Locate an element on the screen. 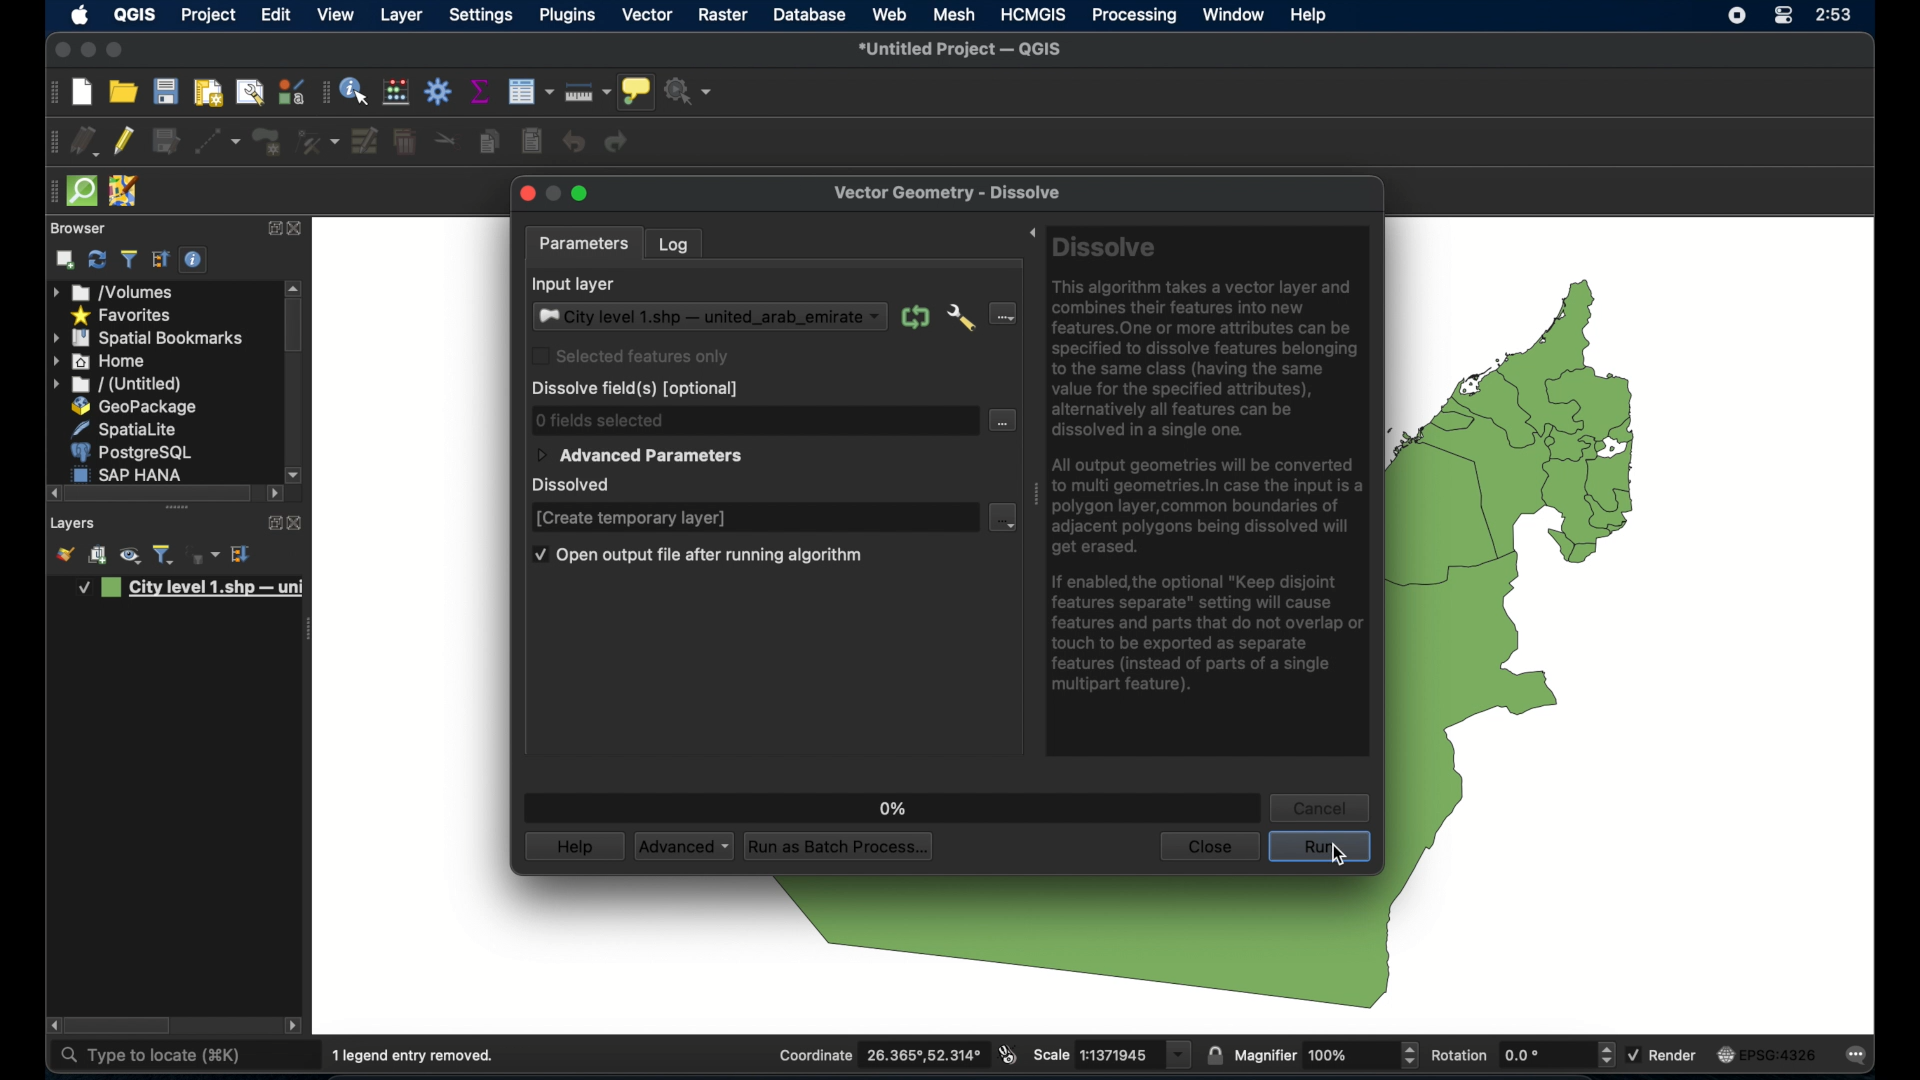  mesh is located at coordinates (954, 16).